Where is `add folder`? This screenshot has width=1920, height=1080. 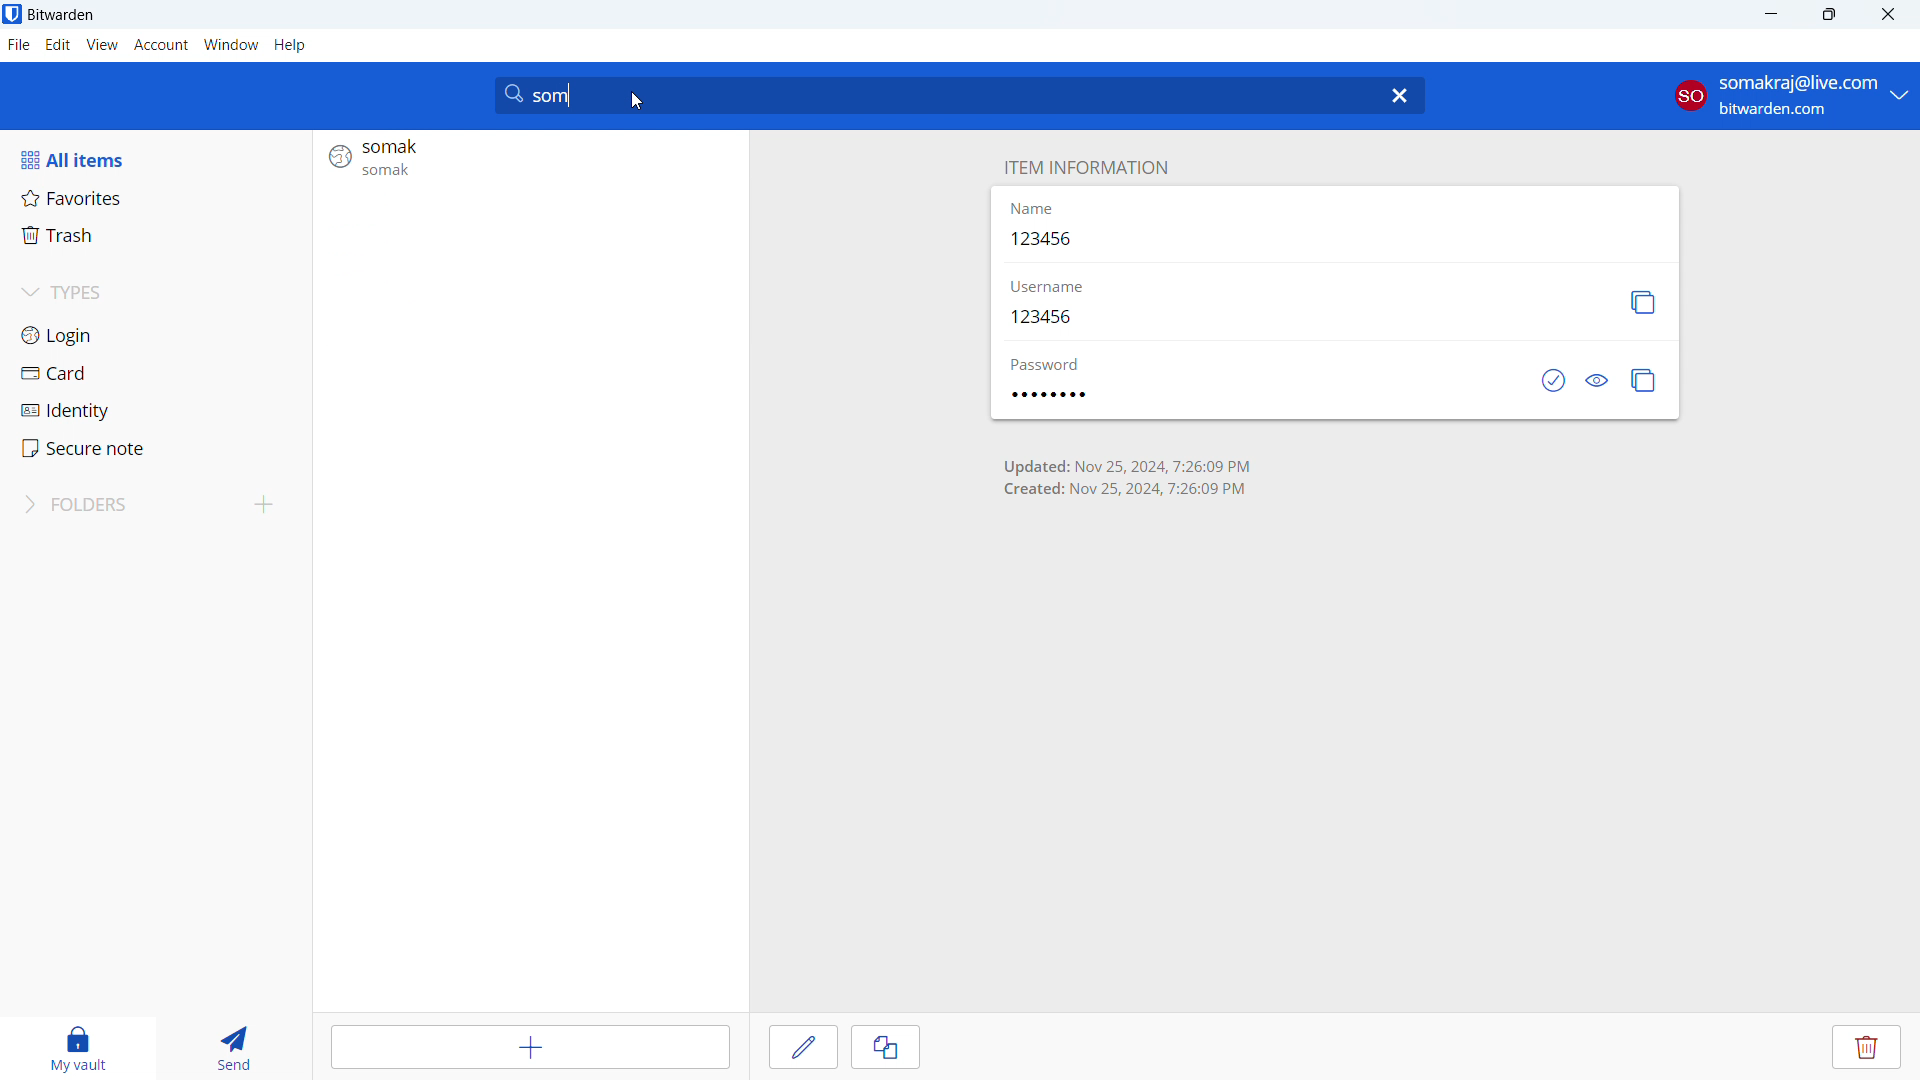
add folder is located at coordinates (267, 505).